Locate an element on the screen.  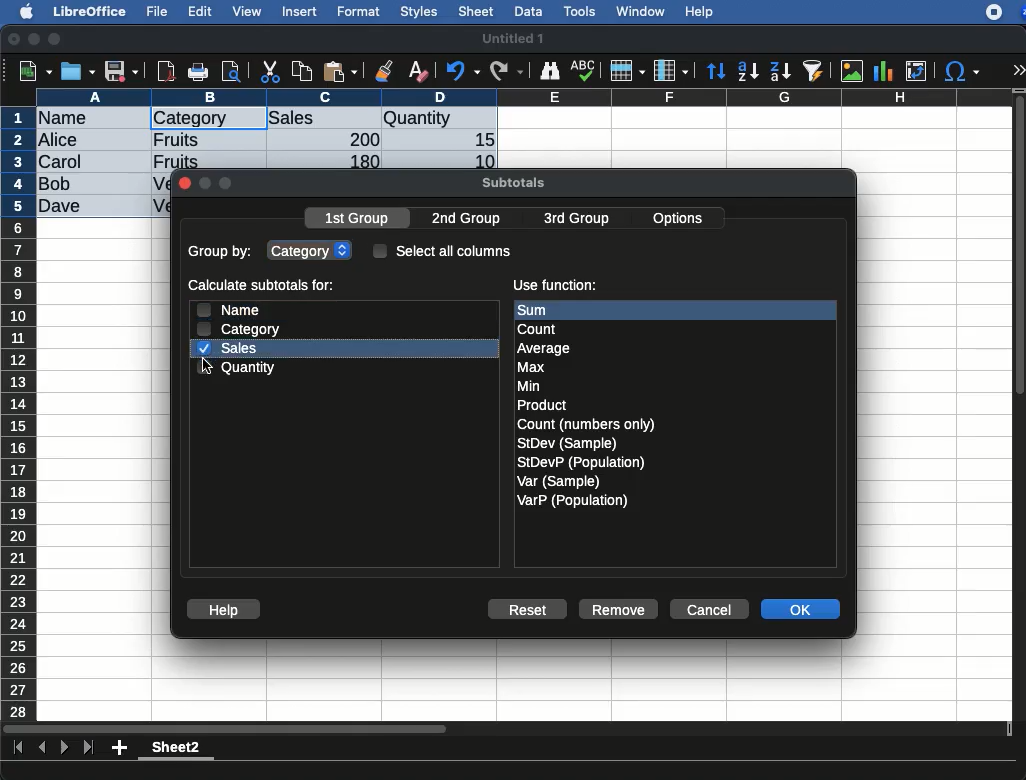
Carol is located at coordinates (77, 163).